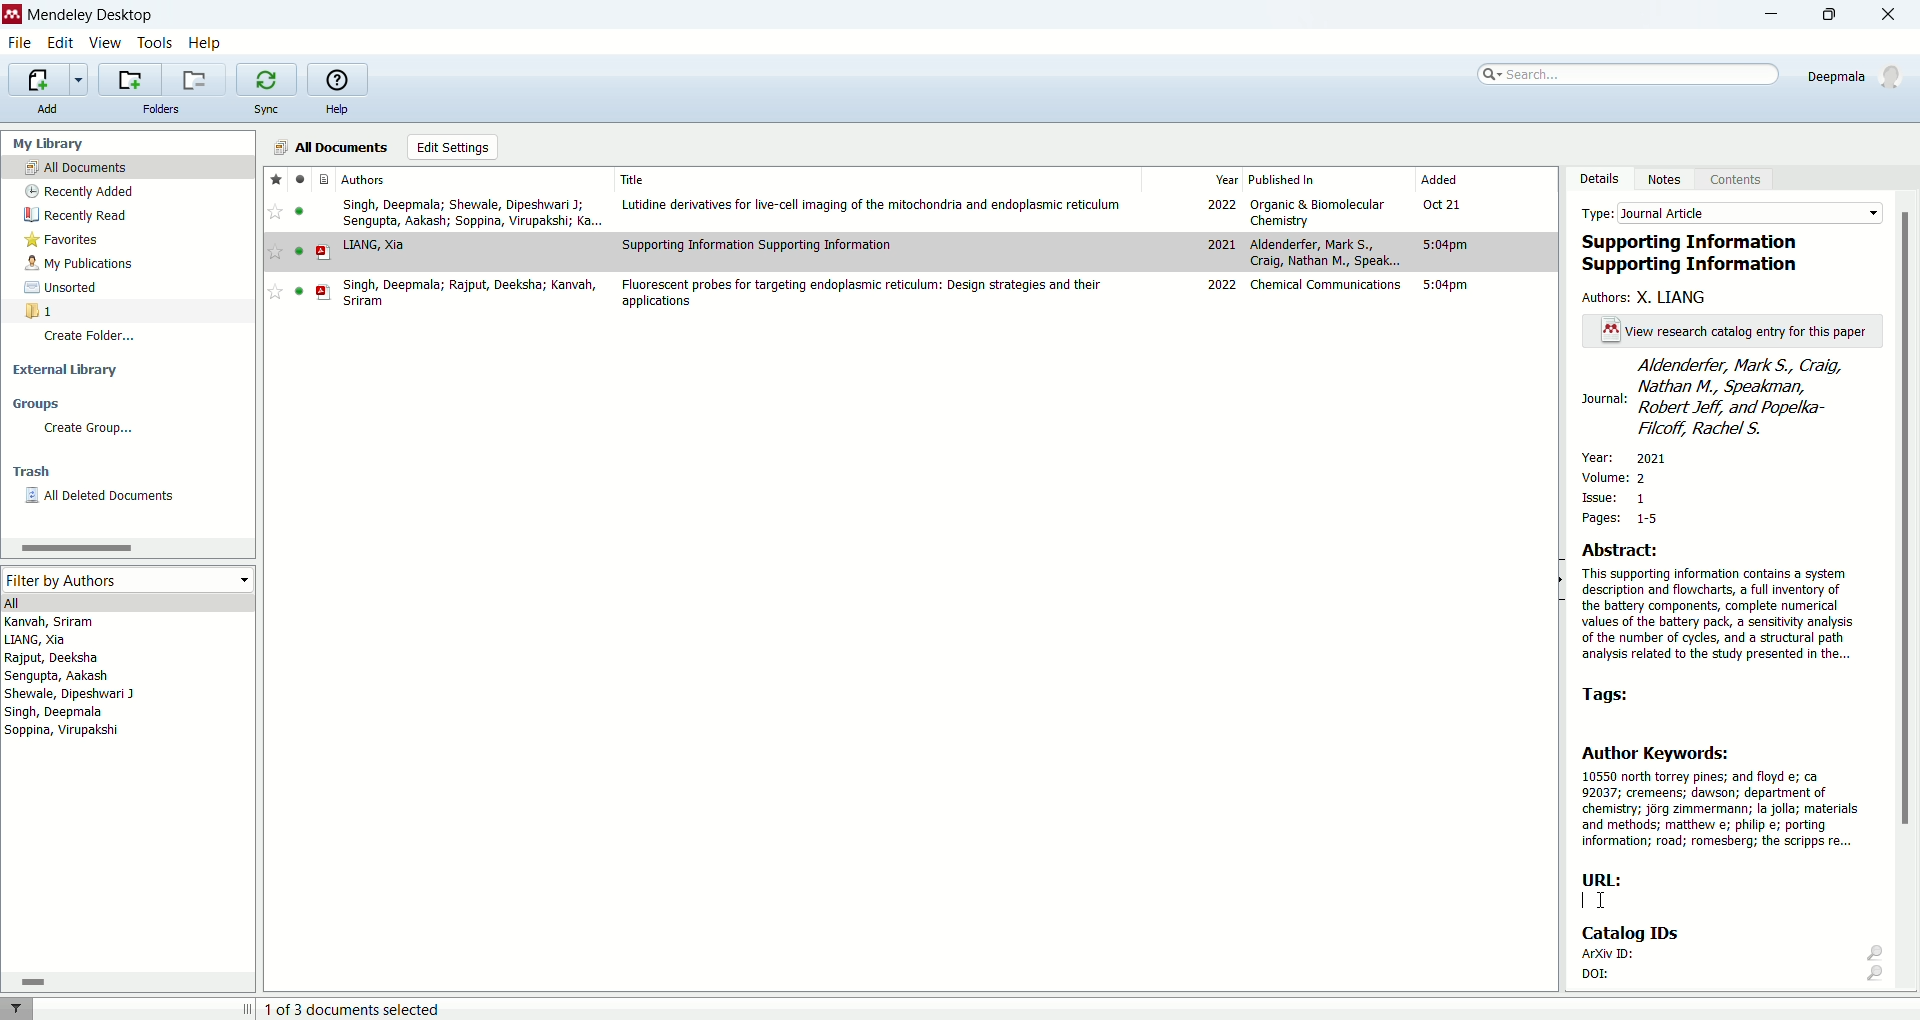  Describe the element at coordinates (275, 179) in the screenshot. I see `favorites` at that location.